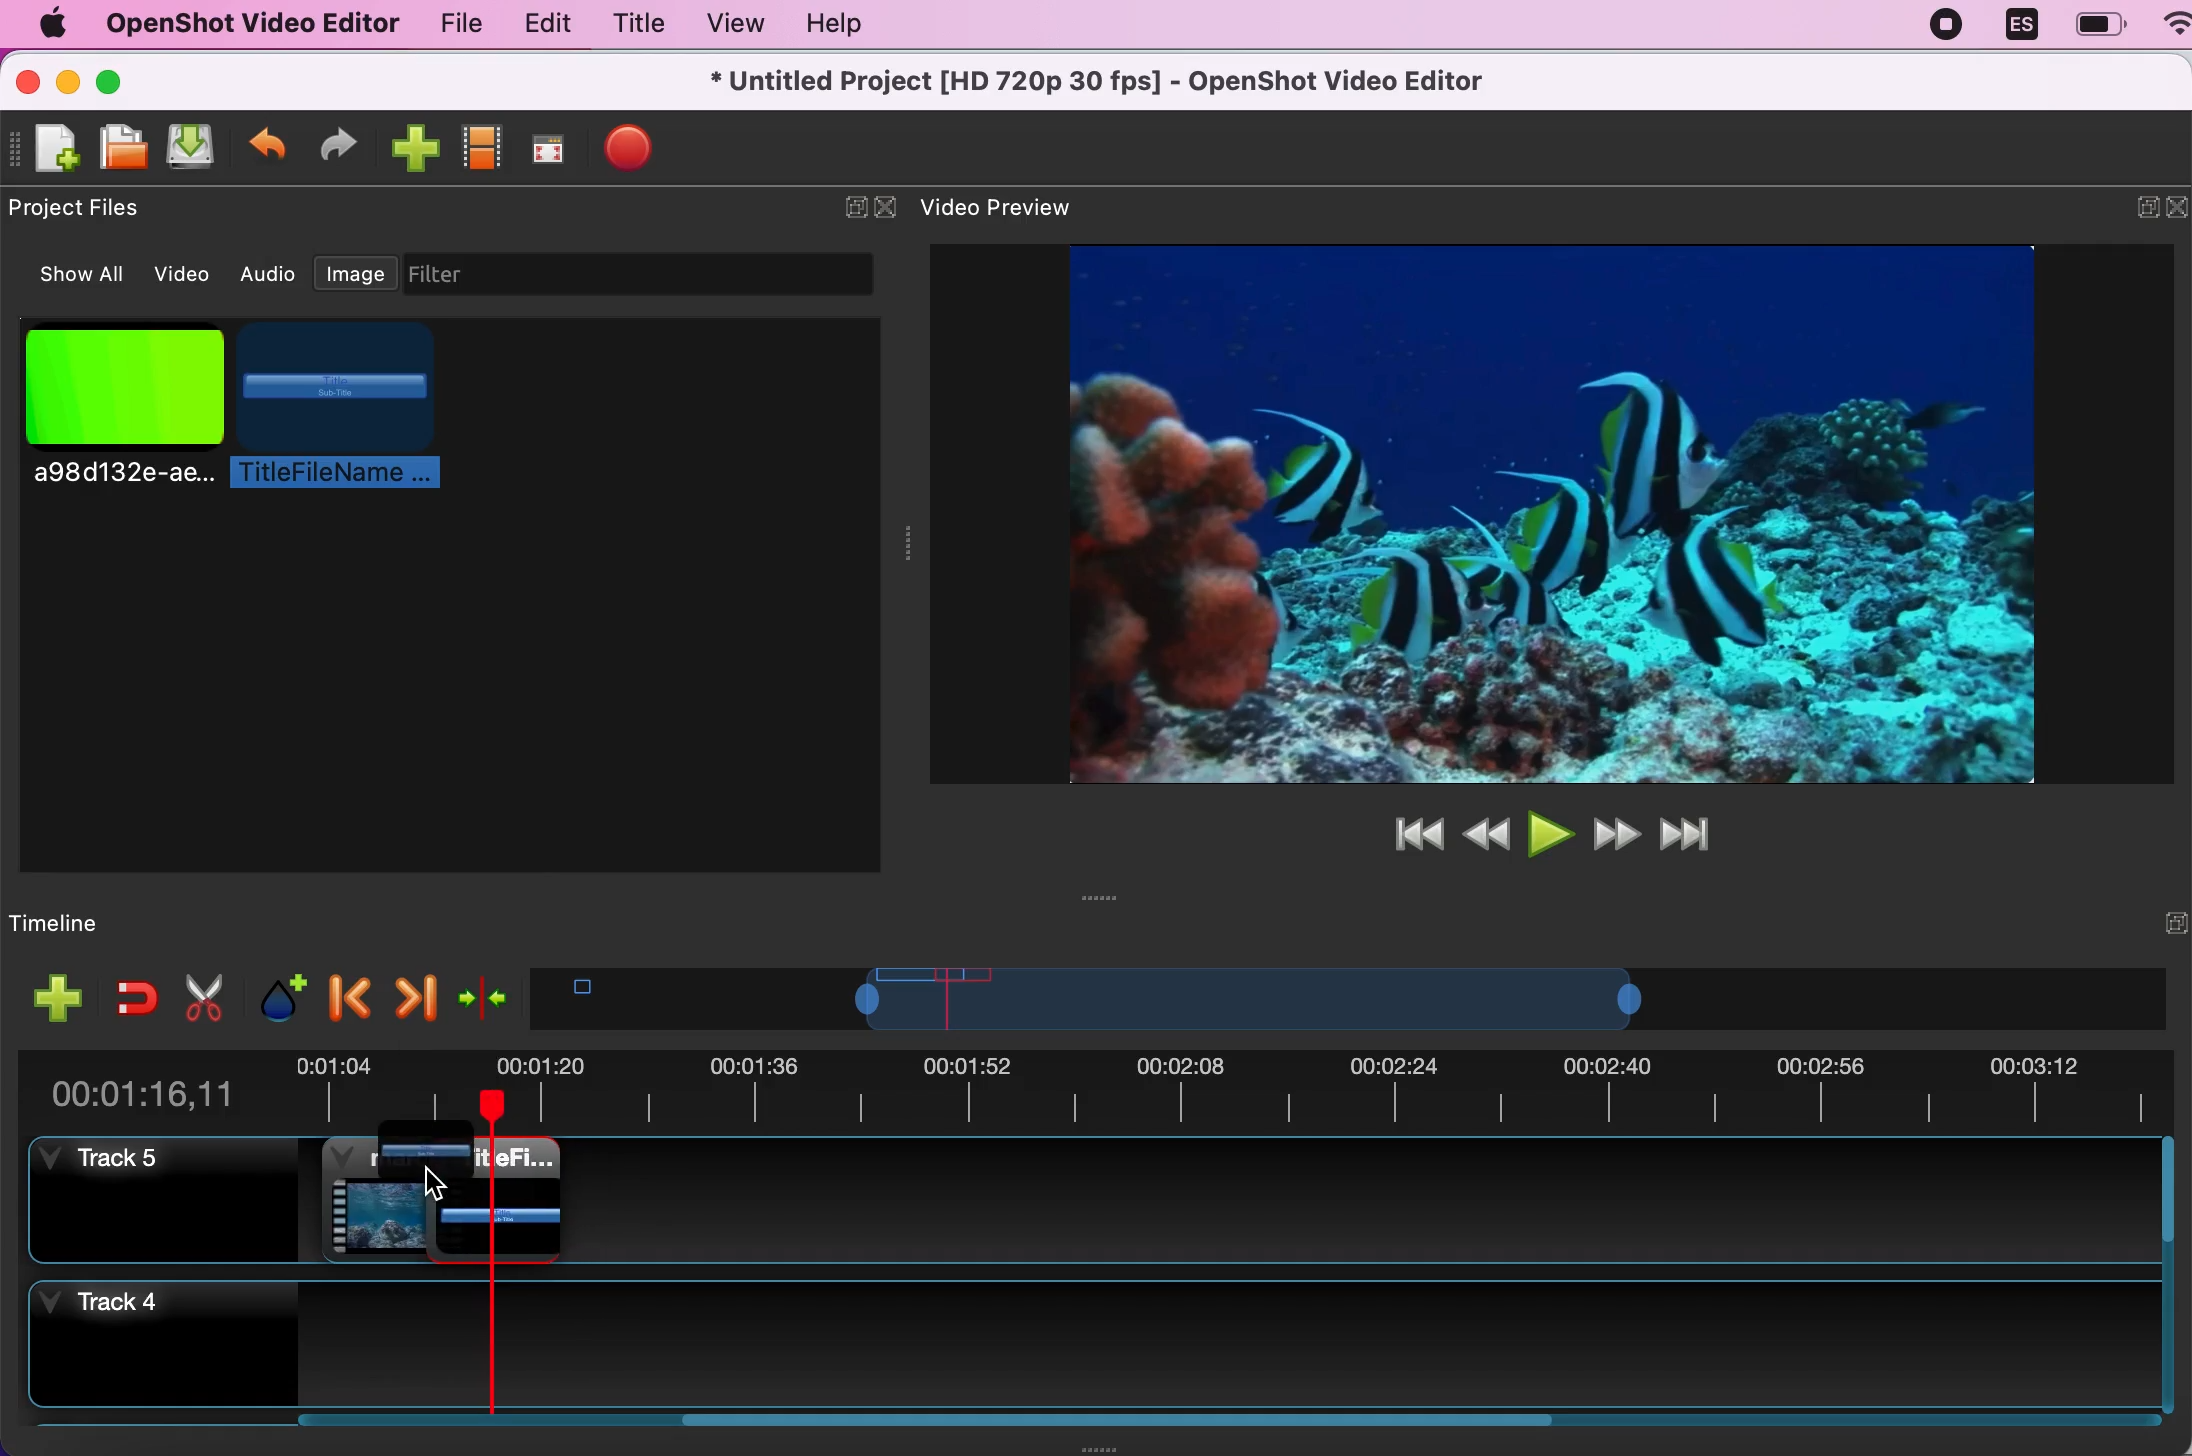 This screenshot has width=2192, height=1456. I want to click on show all, so click(71, 275).